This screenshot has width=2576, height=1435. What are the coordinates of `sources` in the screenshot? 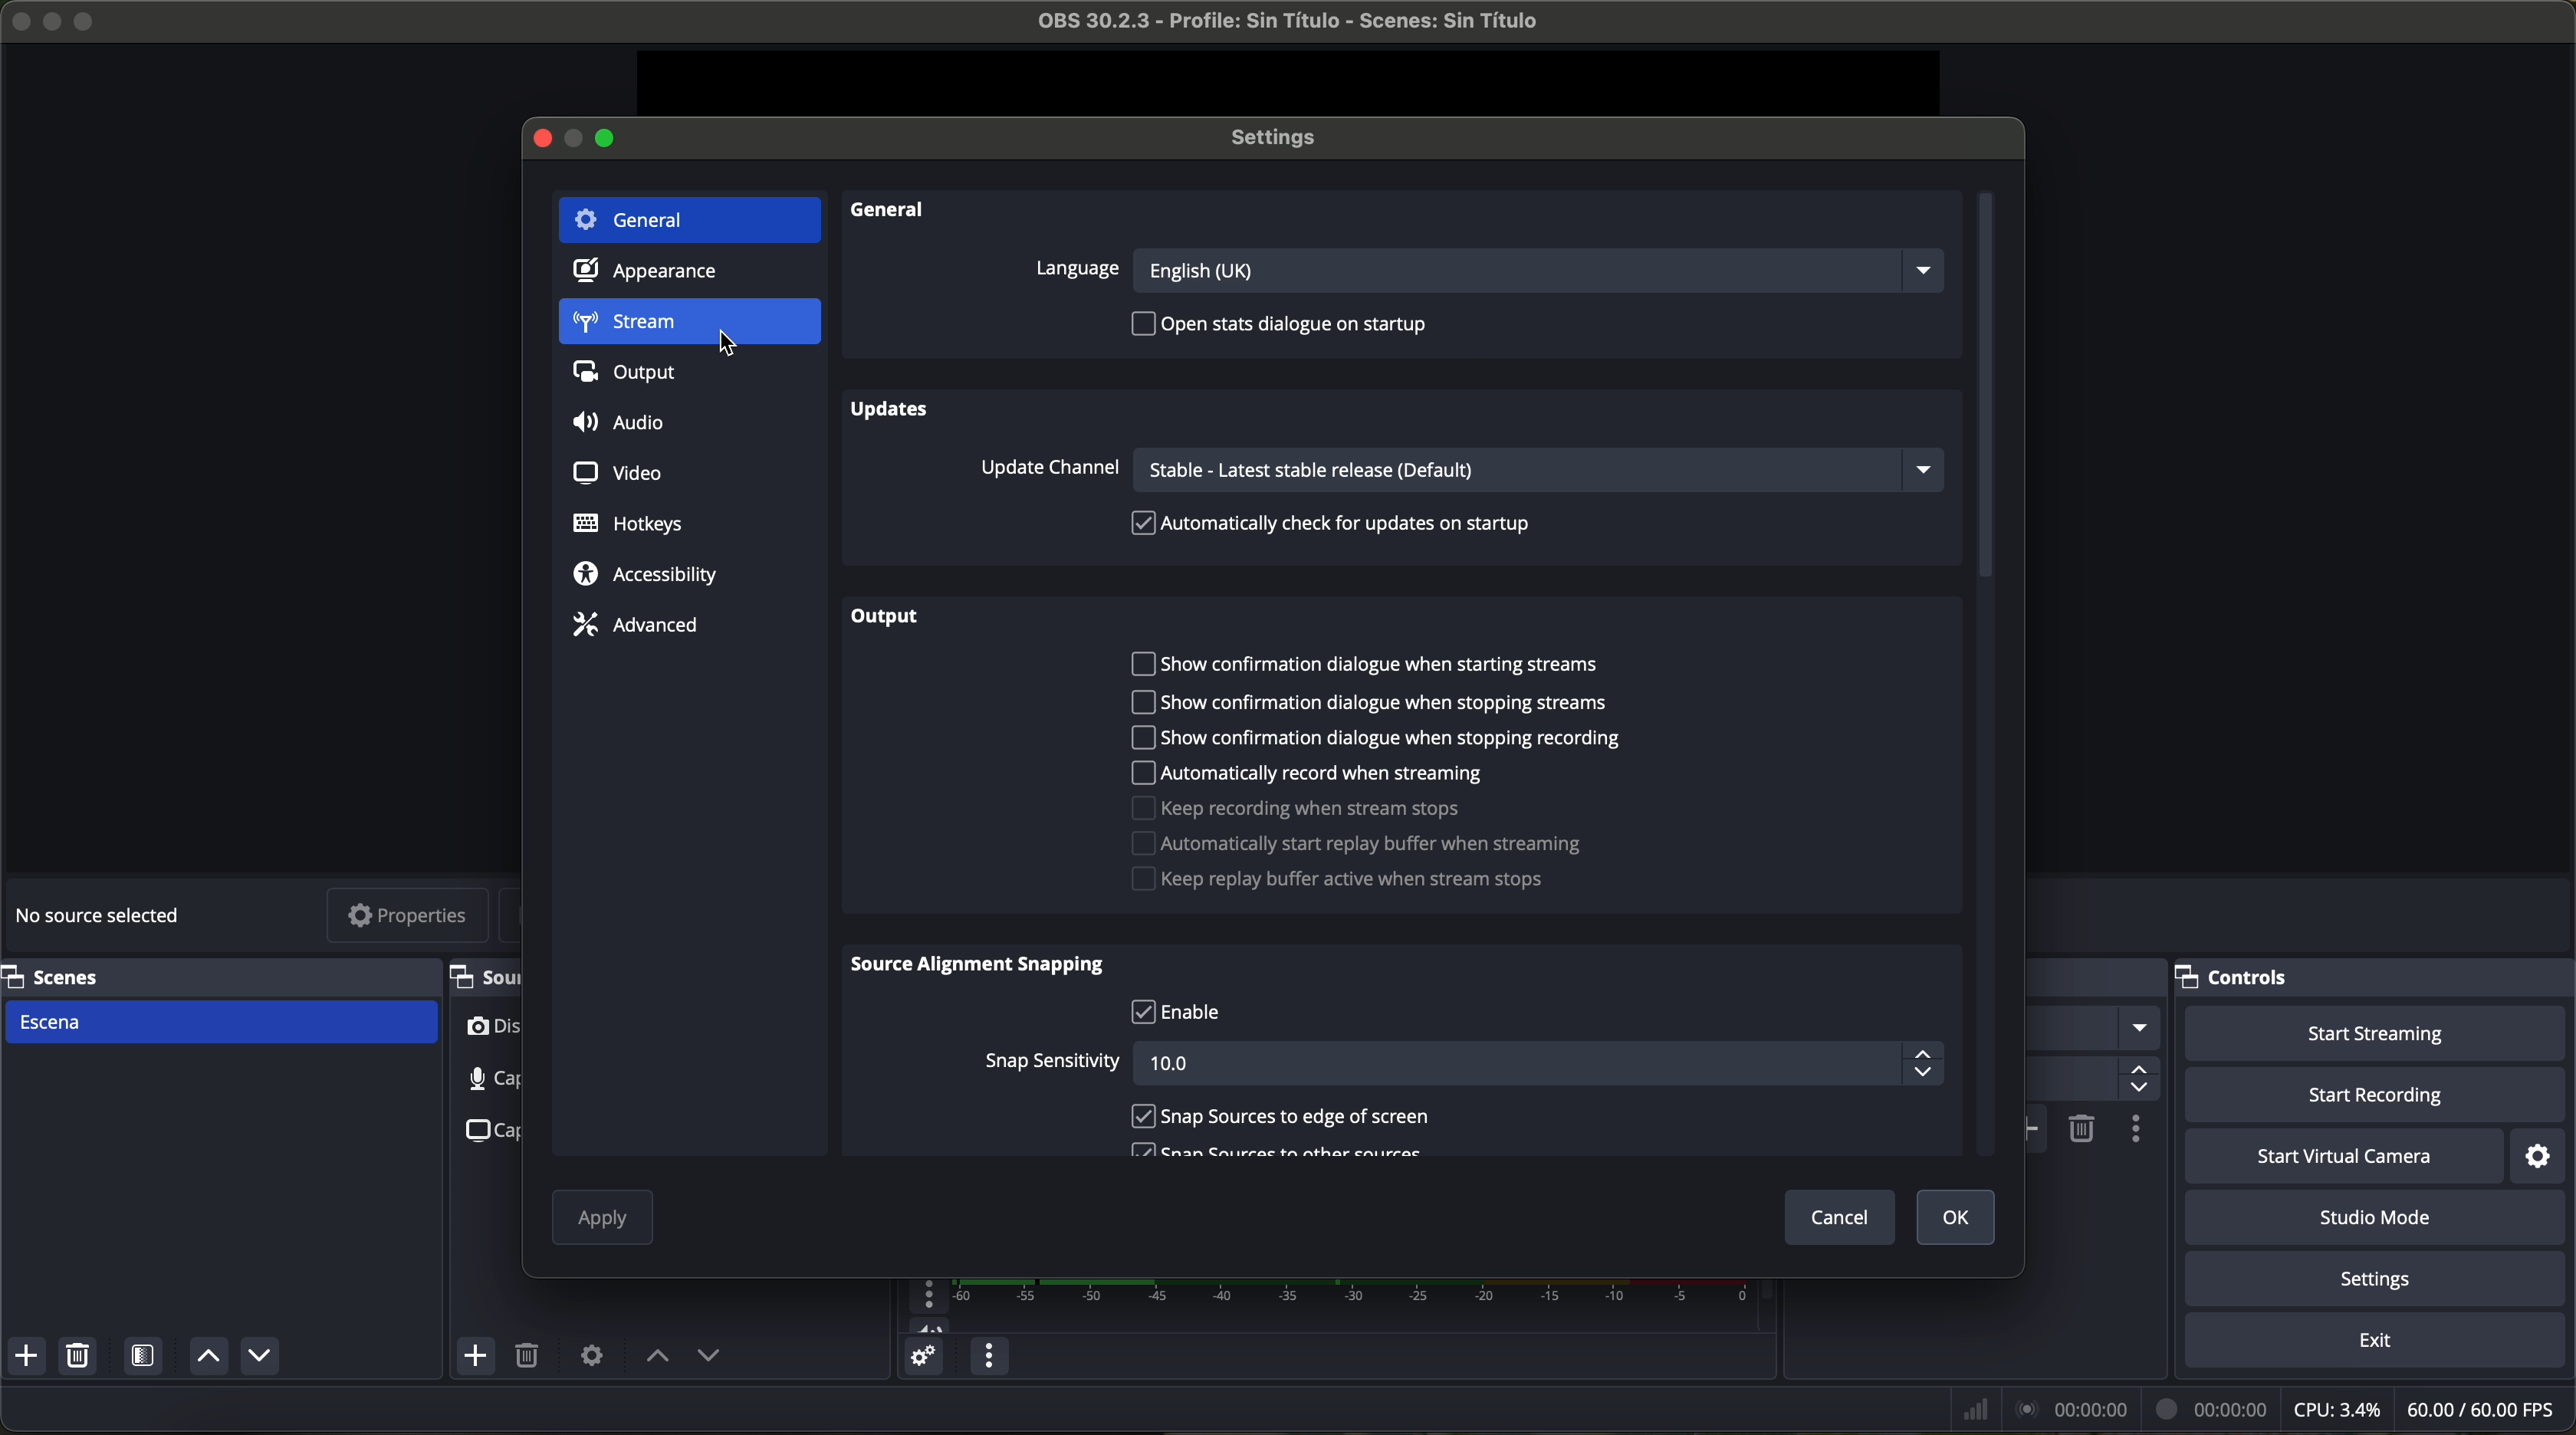 It's located at (483, 976).